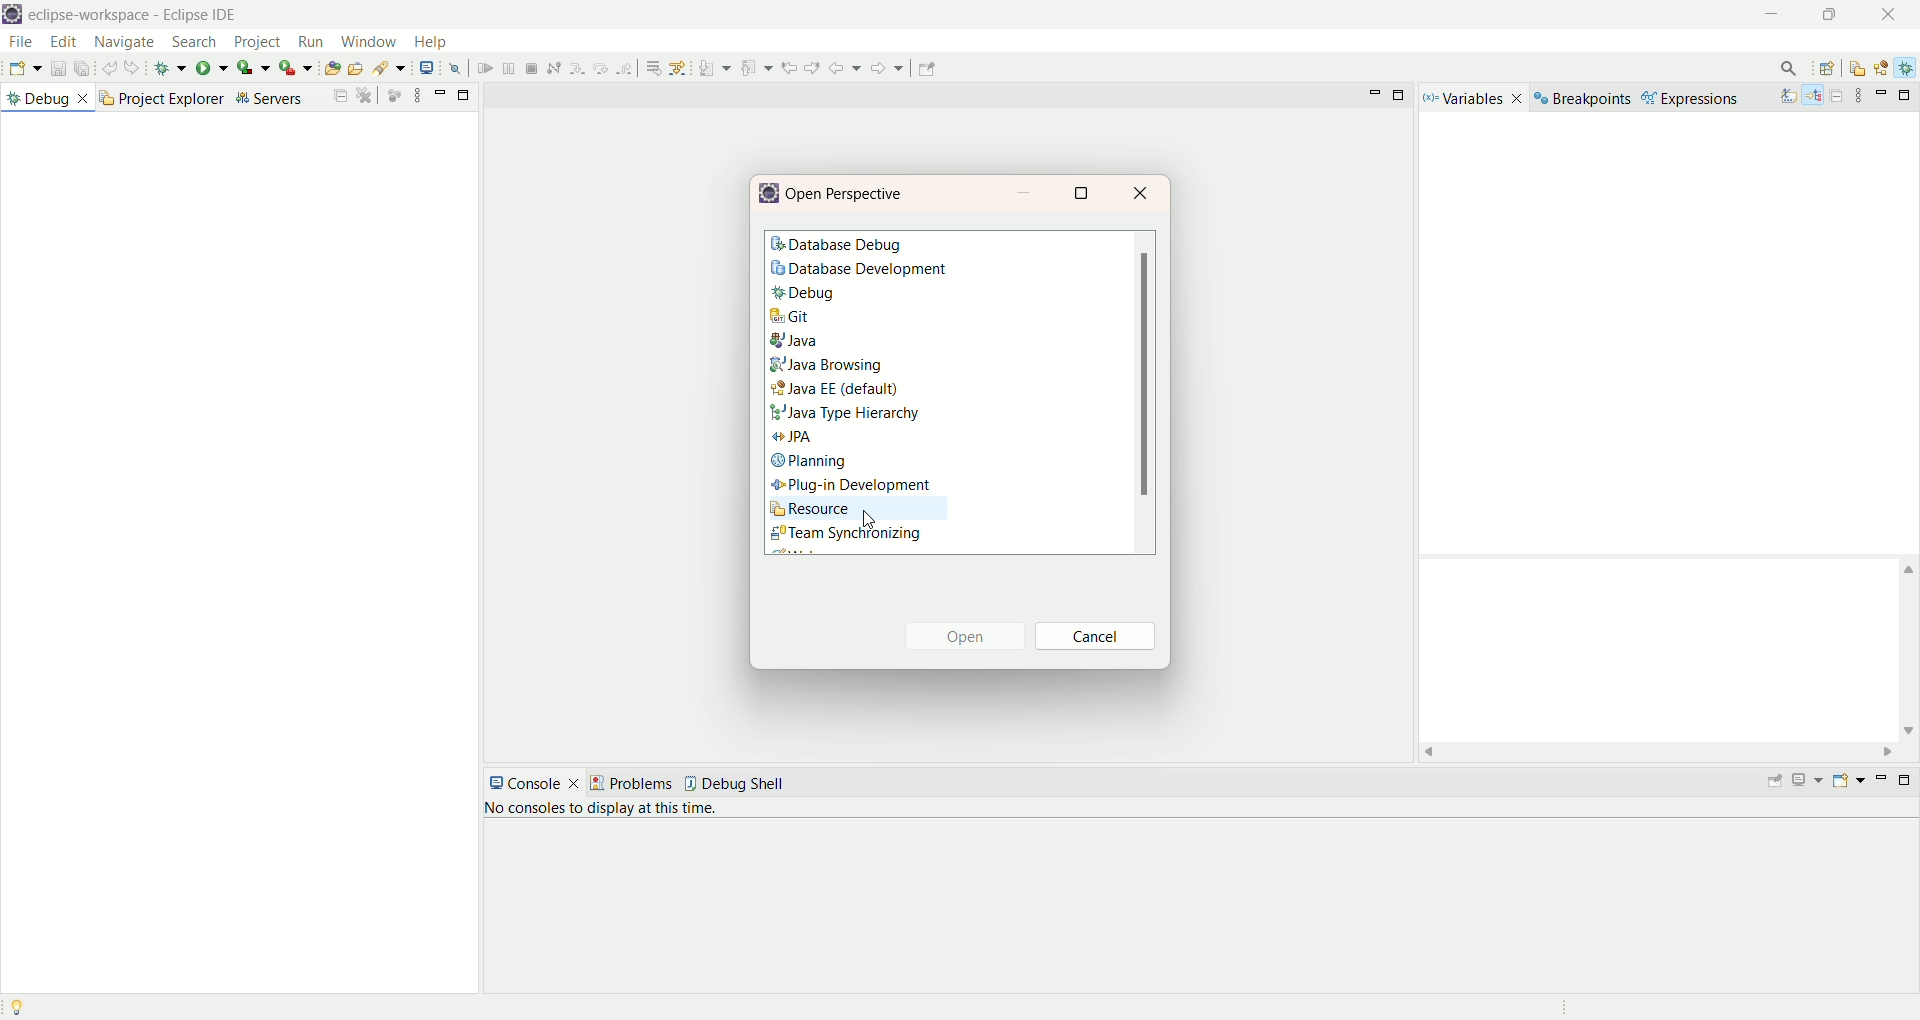 The height and width of the screenshot is (1020, 1920). What do you see at coordinates (790, 316) in the screenshot?
I see `git` at bounding box center [790, 316].